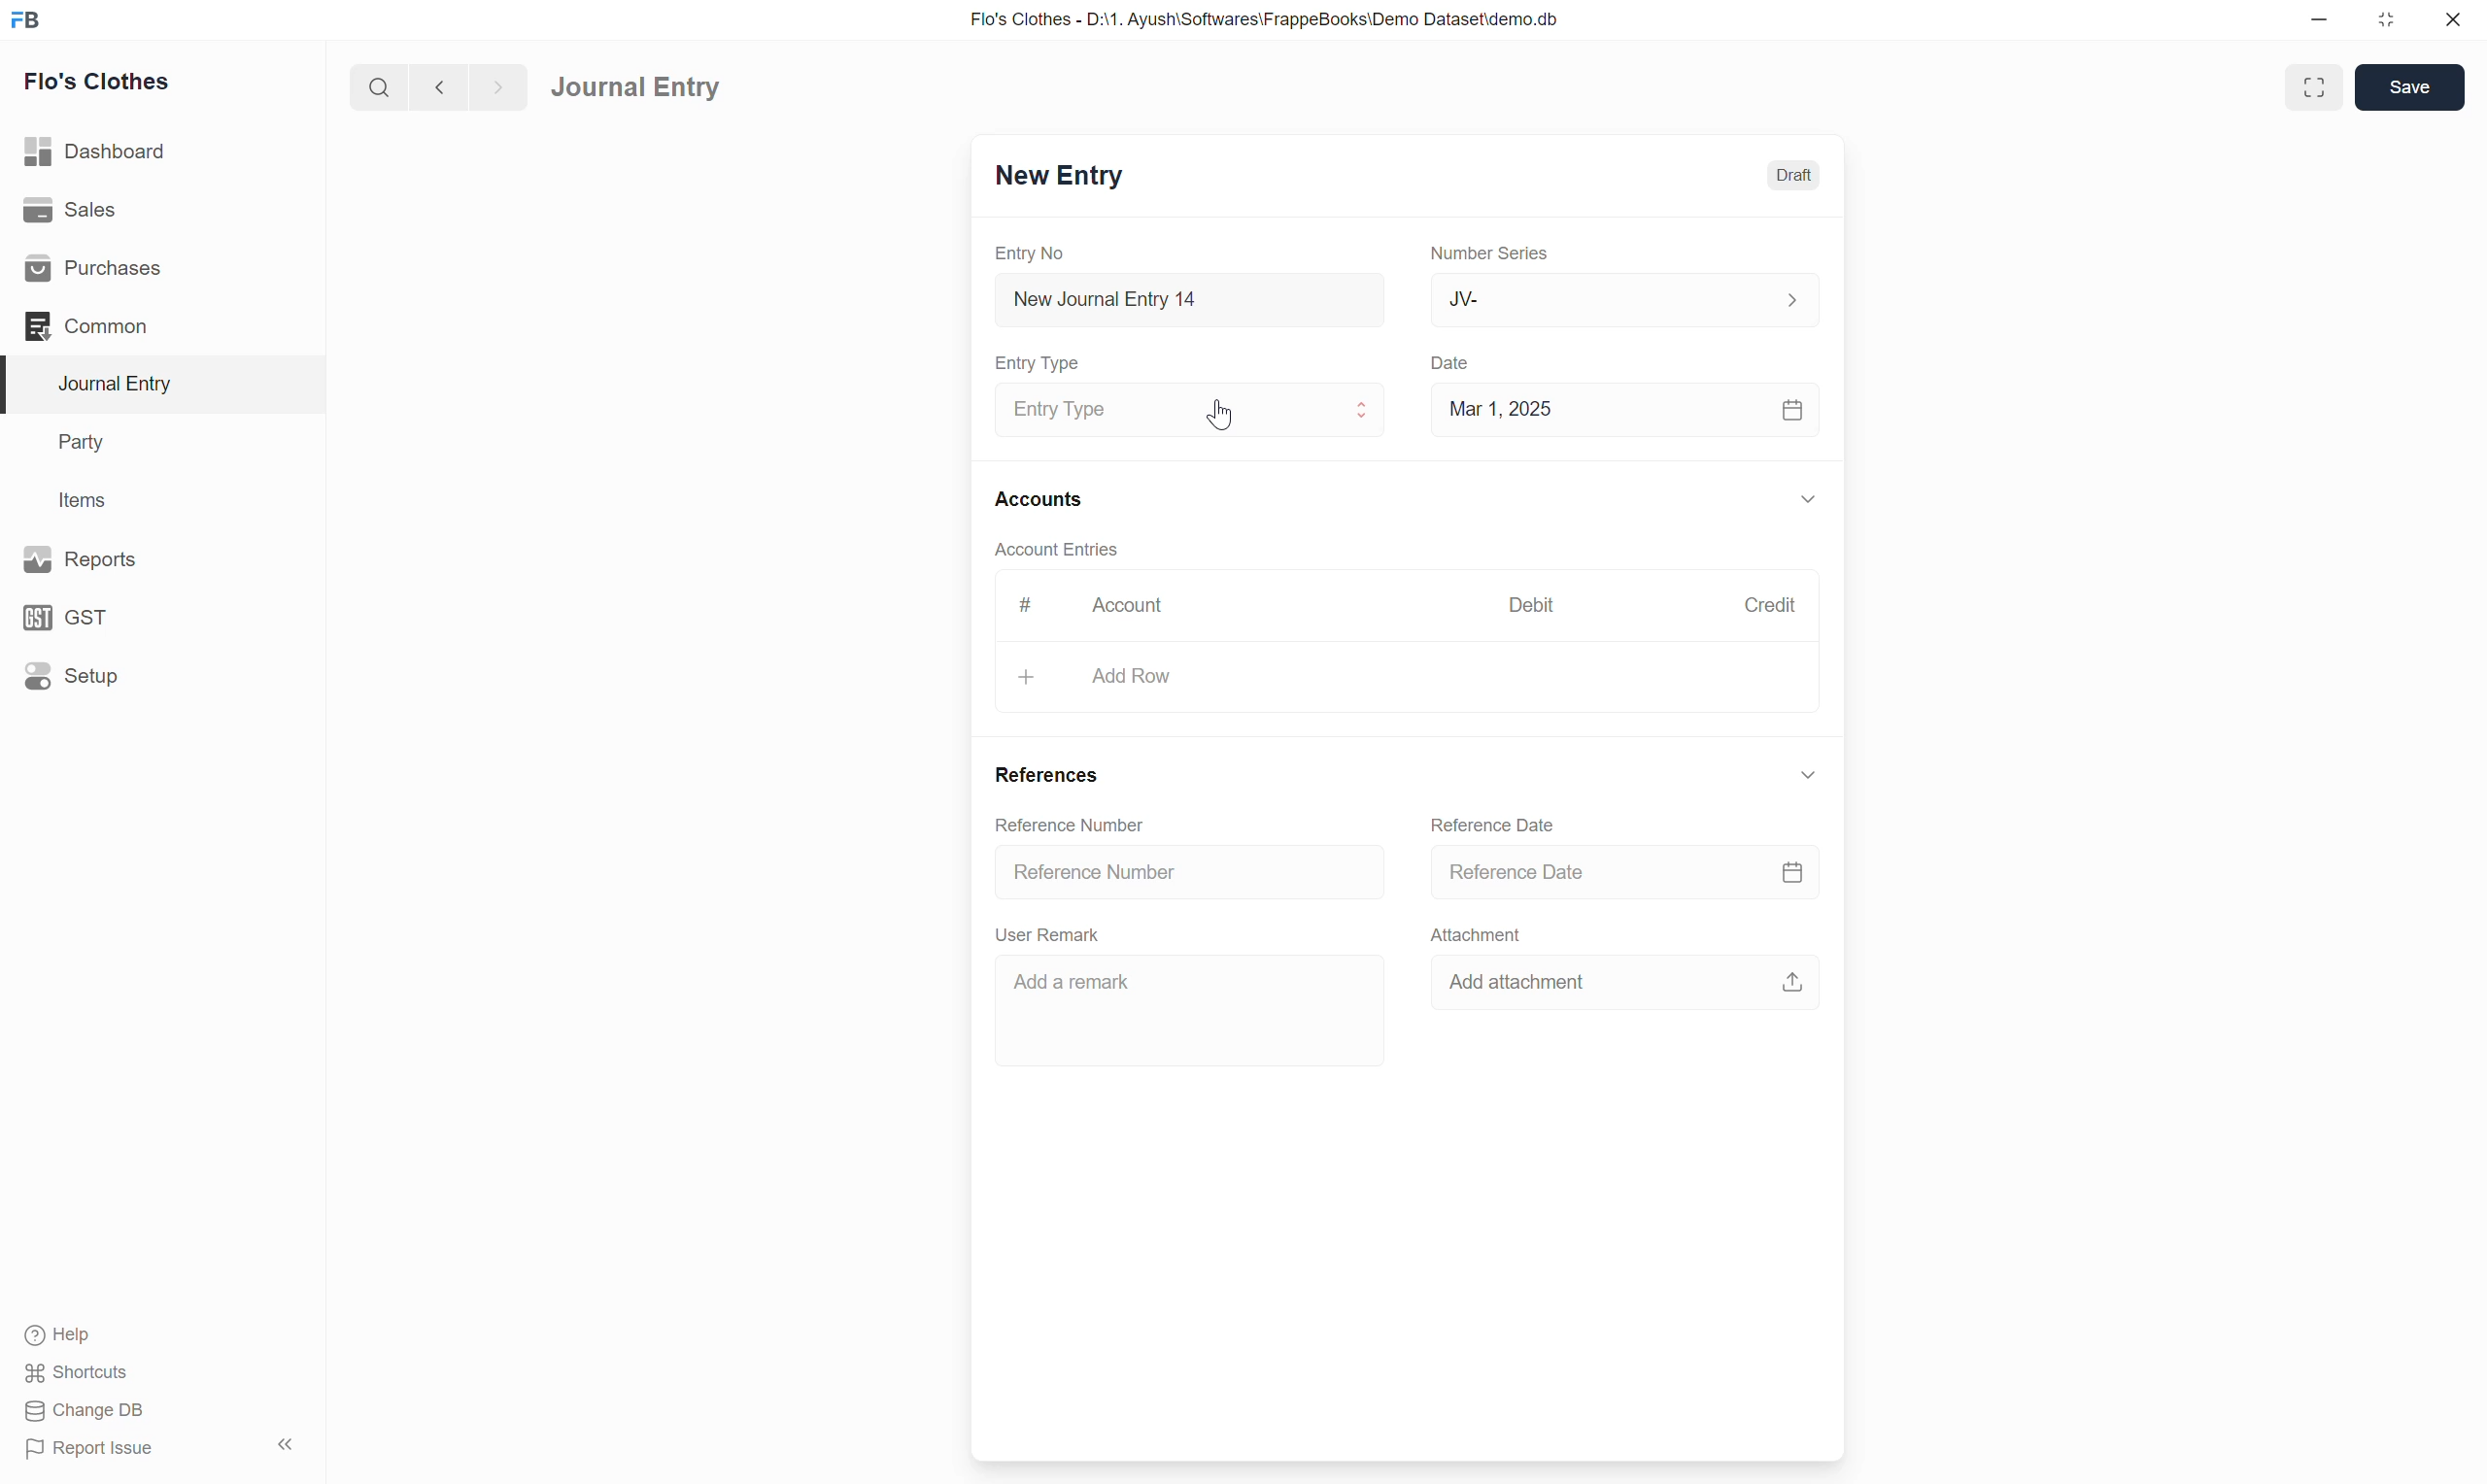 The height and width of the screenshot is (1484, 2487). I want to click on Number Series, so click(1490, 251).